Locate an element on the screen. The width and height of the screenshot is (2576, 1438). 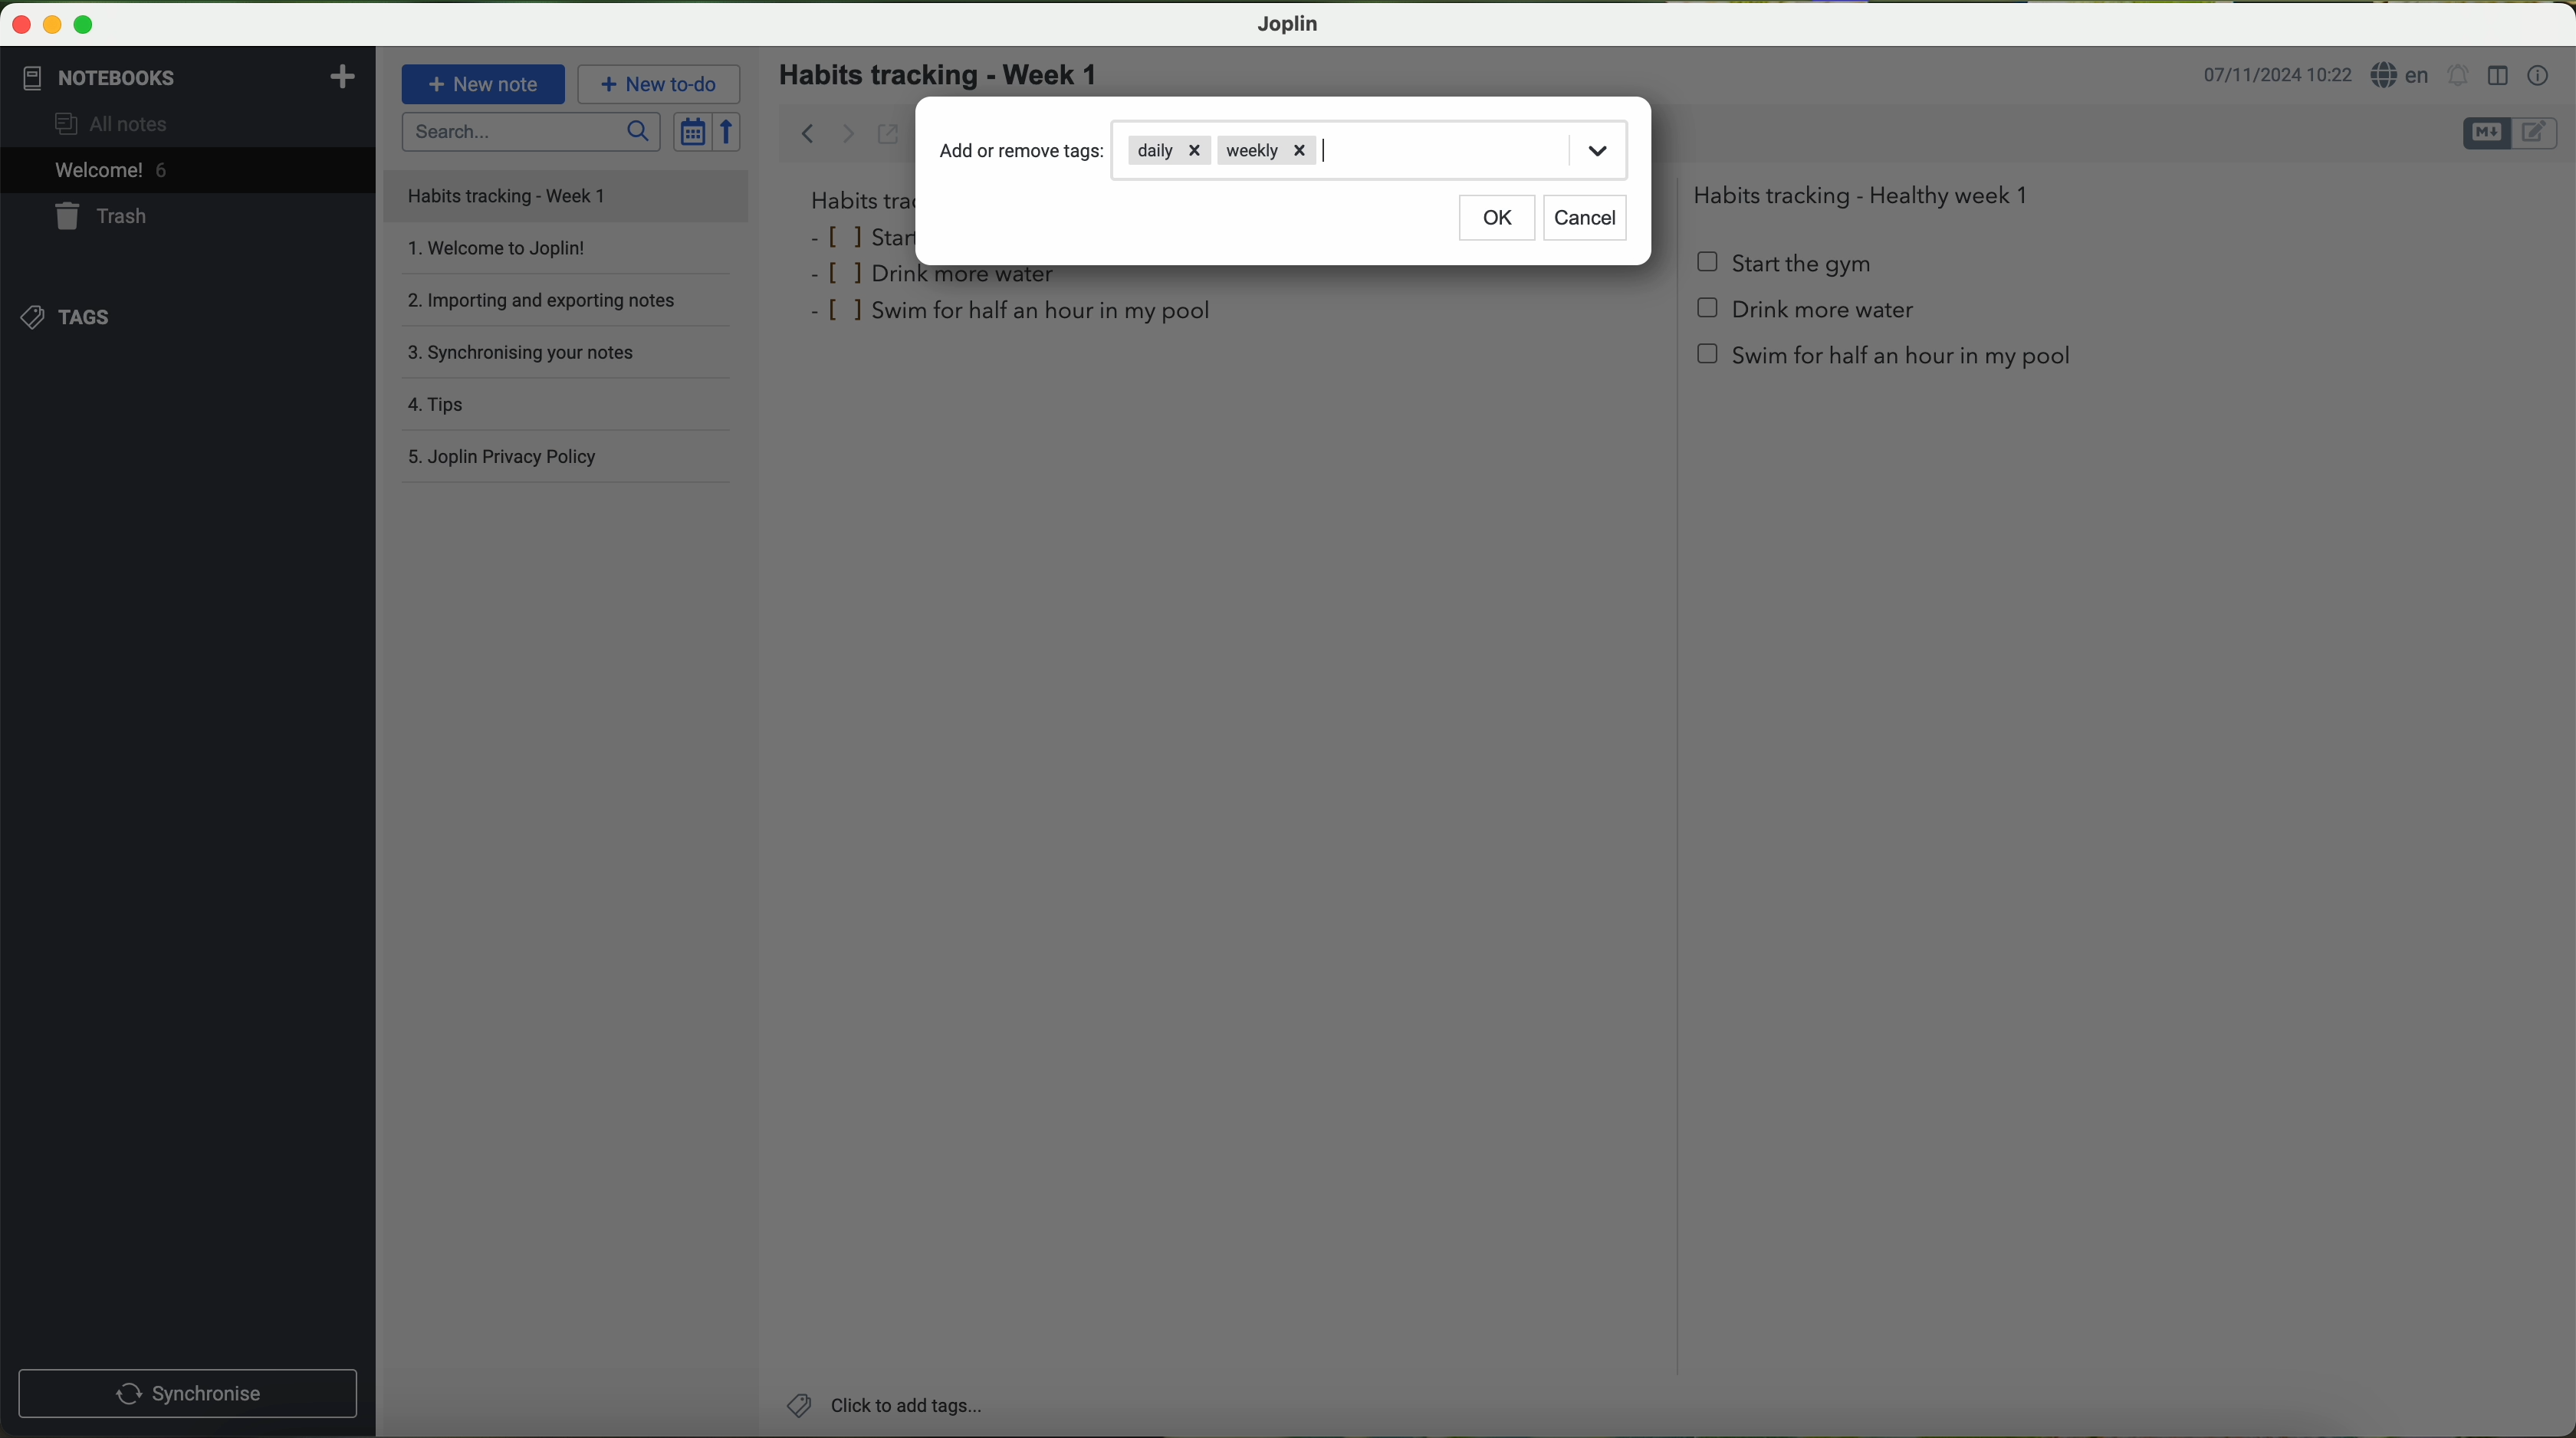
Habits tracking - Healthy week 1 is located at coordinates (1870, 191).